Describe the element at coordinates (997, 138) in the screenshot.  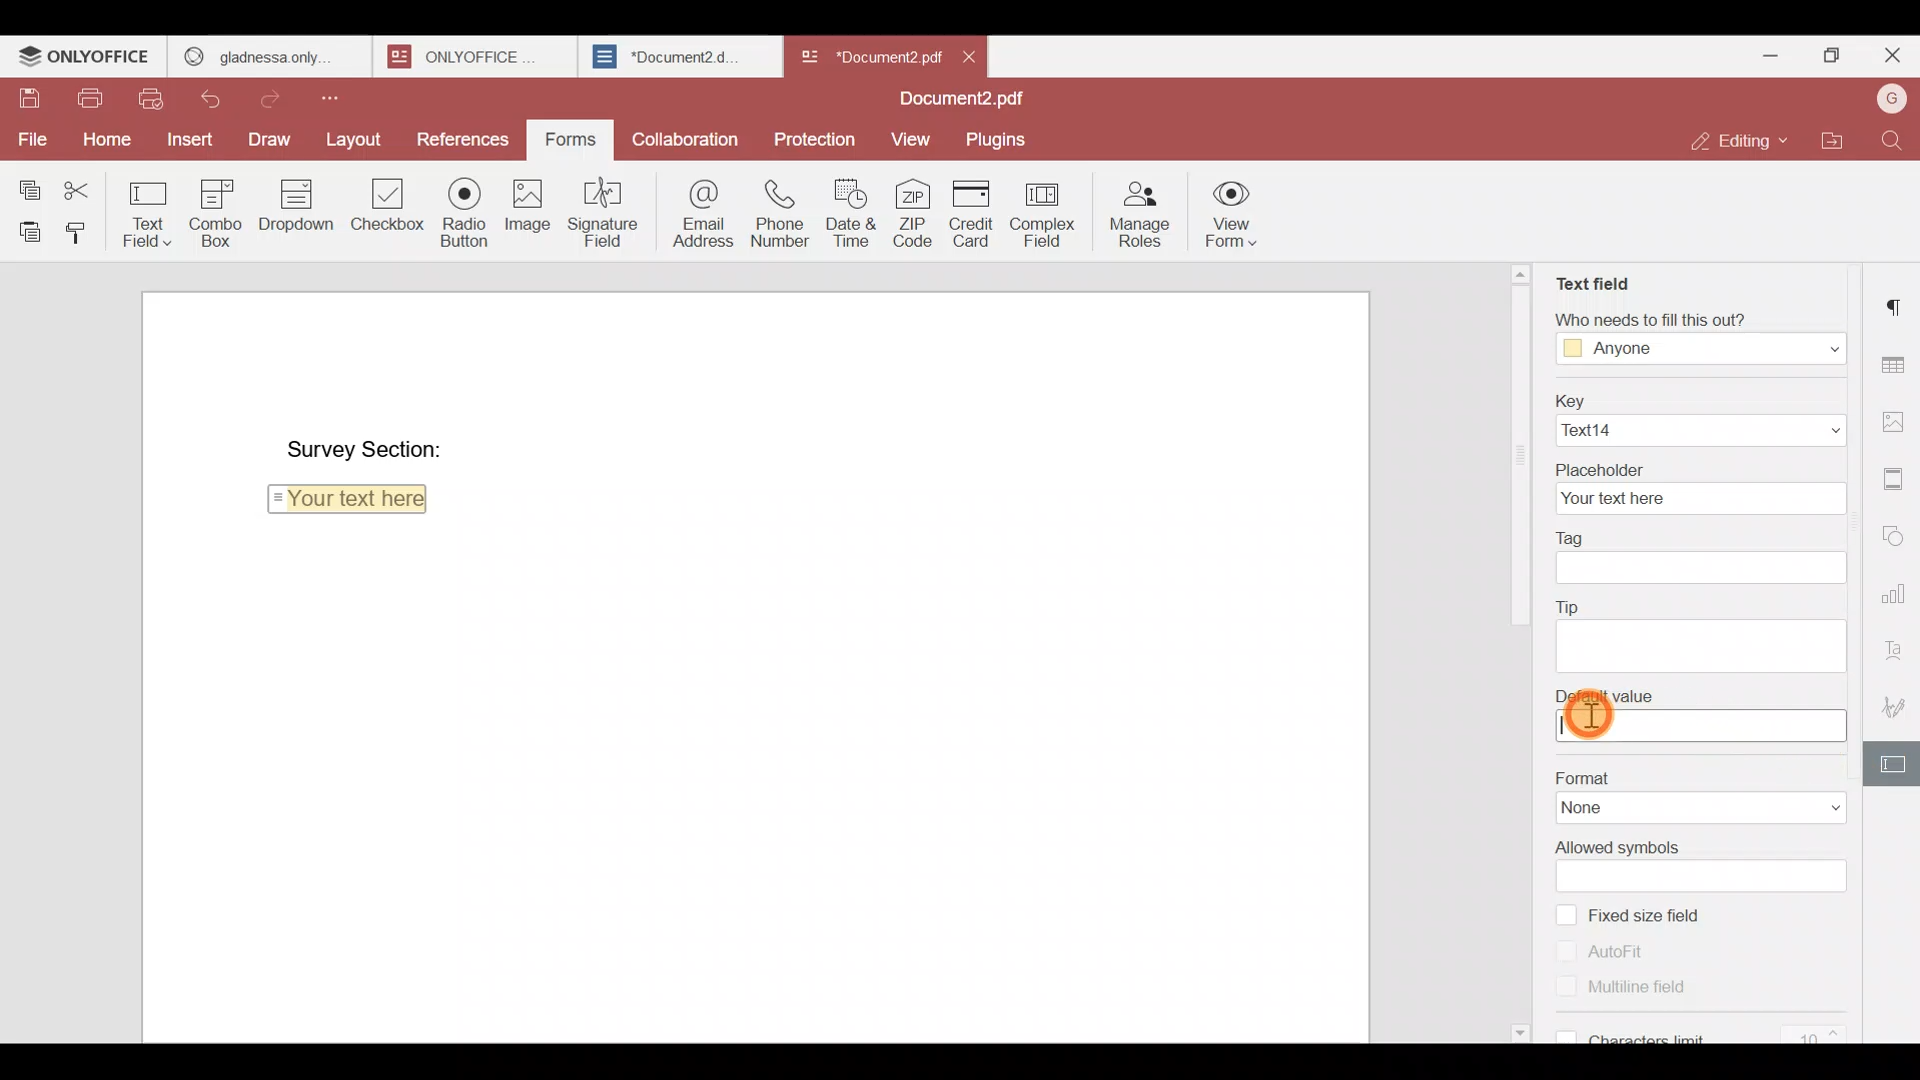
I see `Plugins` at that location.